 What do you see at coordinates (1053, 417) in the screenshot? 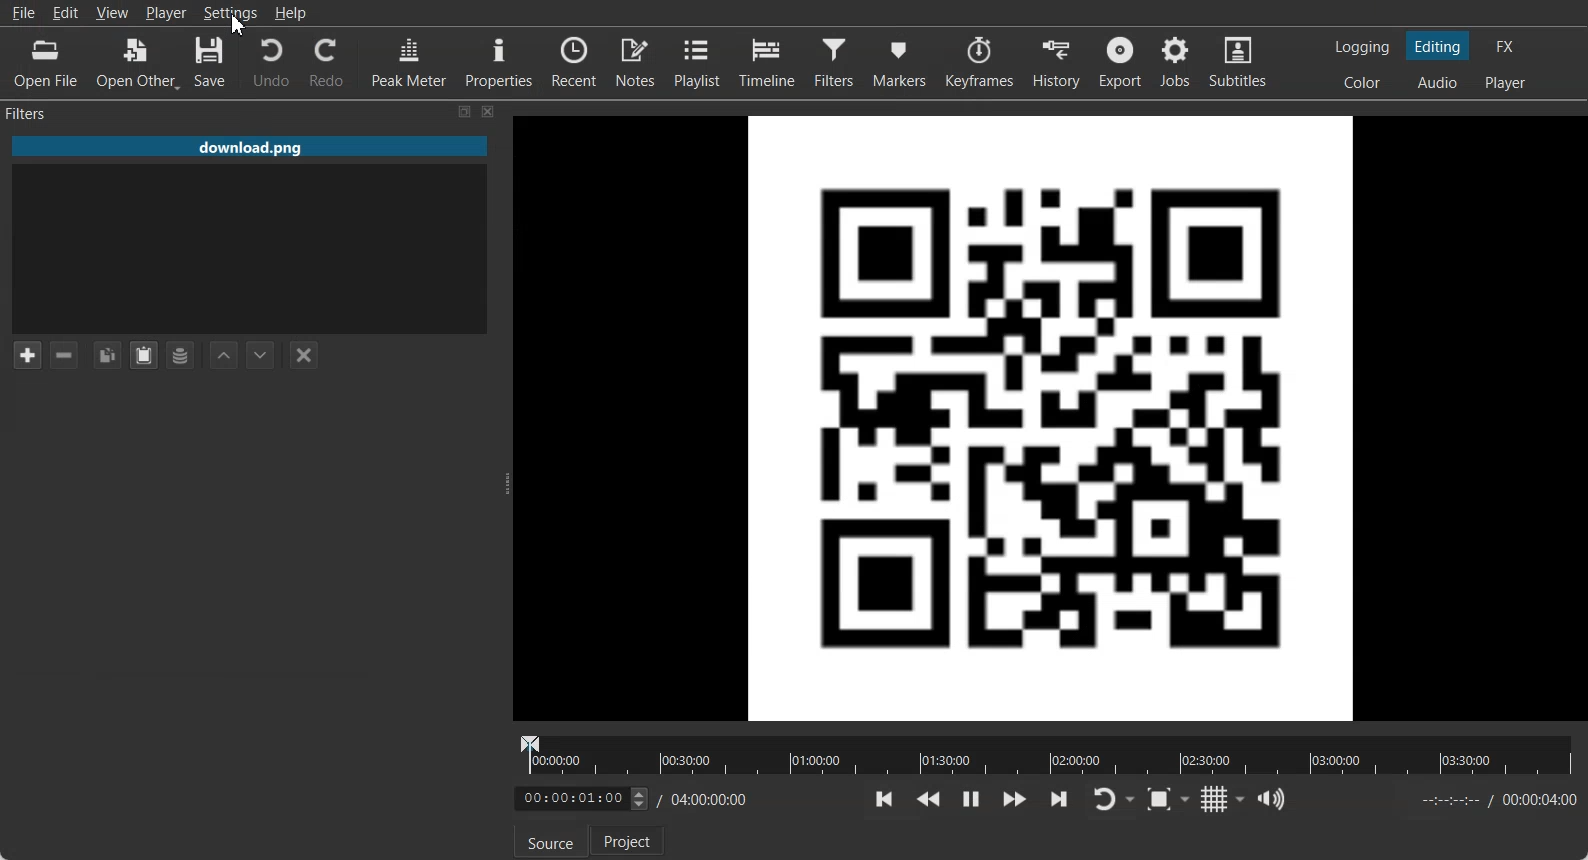
I see `File preview window` at bounding box center [1053, 417].